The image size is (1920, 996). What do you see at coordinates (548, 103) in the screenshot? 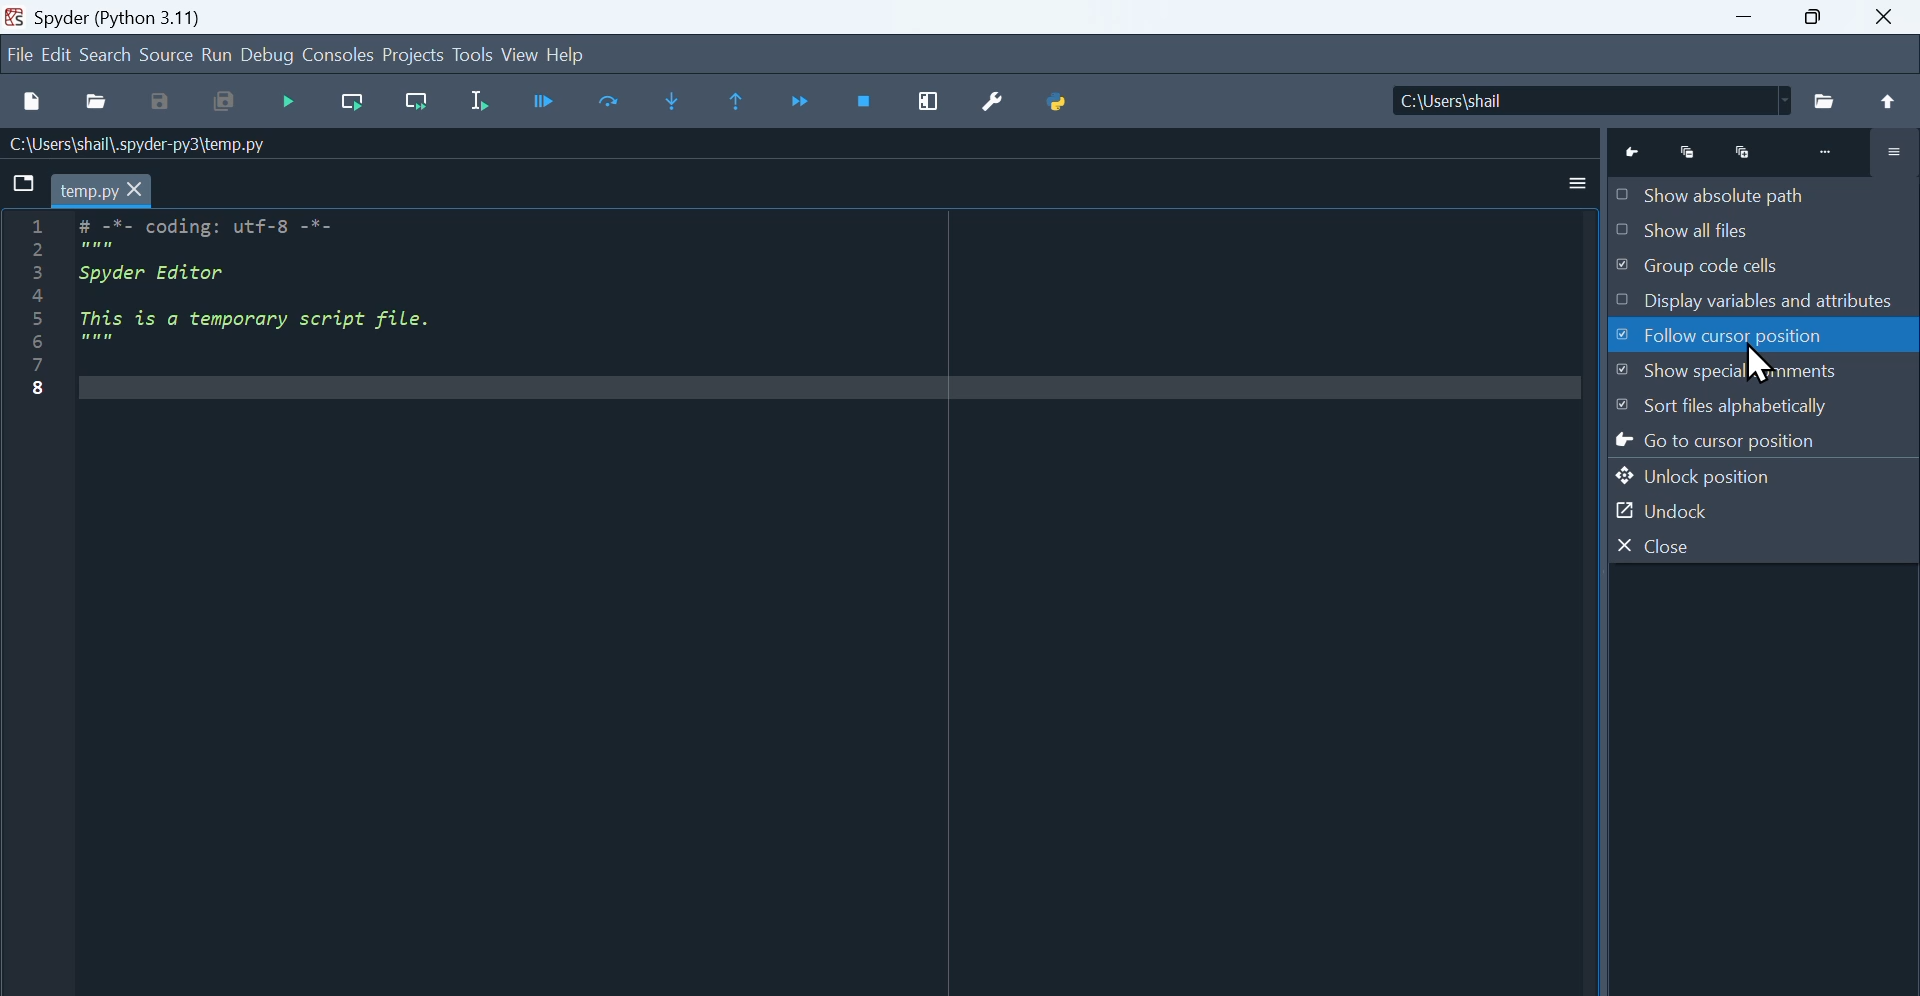
I see `Run cell` at bounding box center [548, 103].